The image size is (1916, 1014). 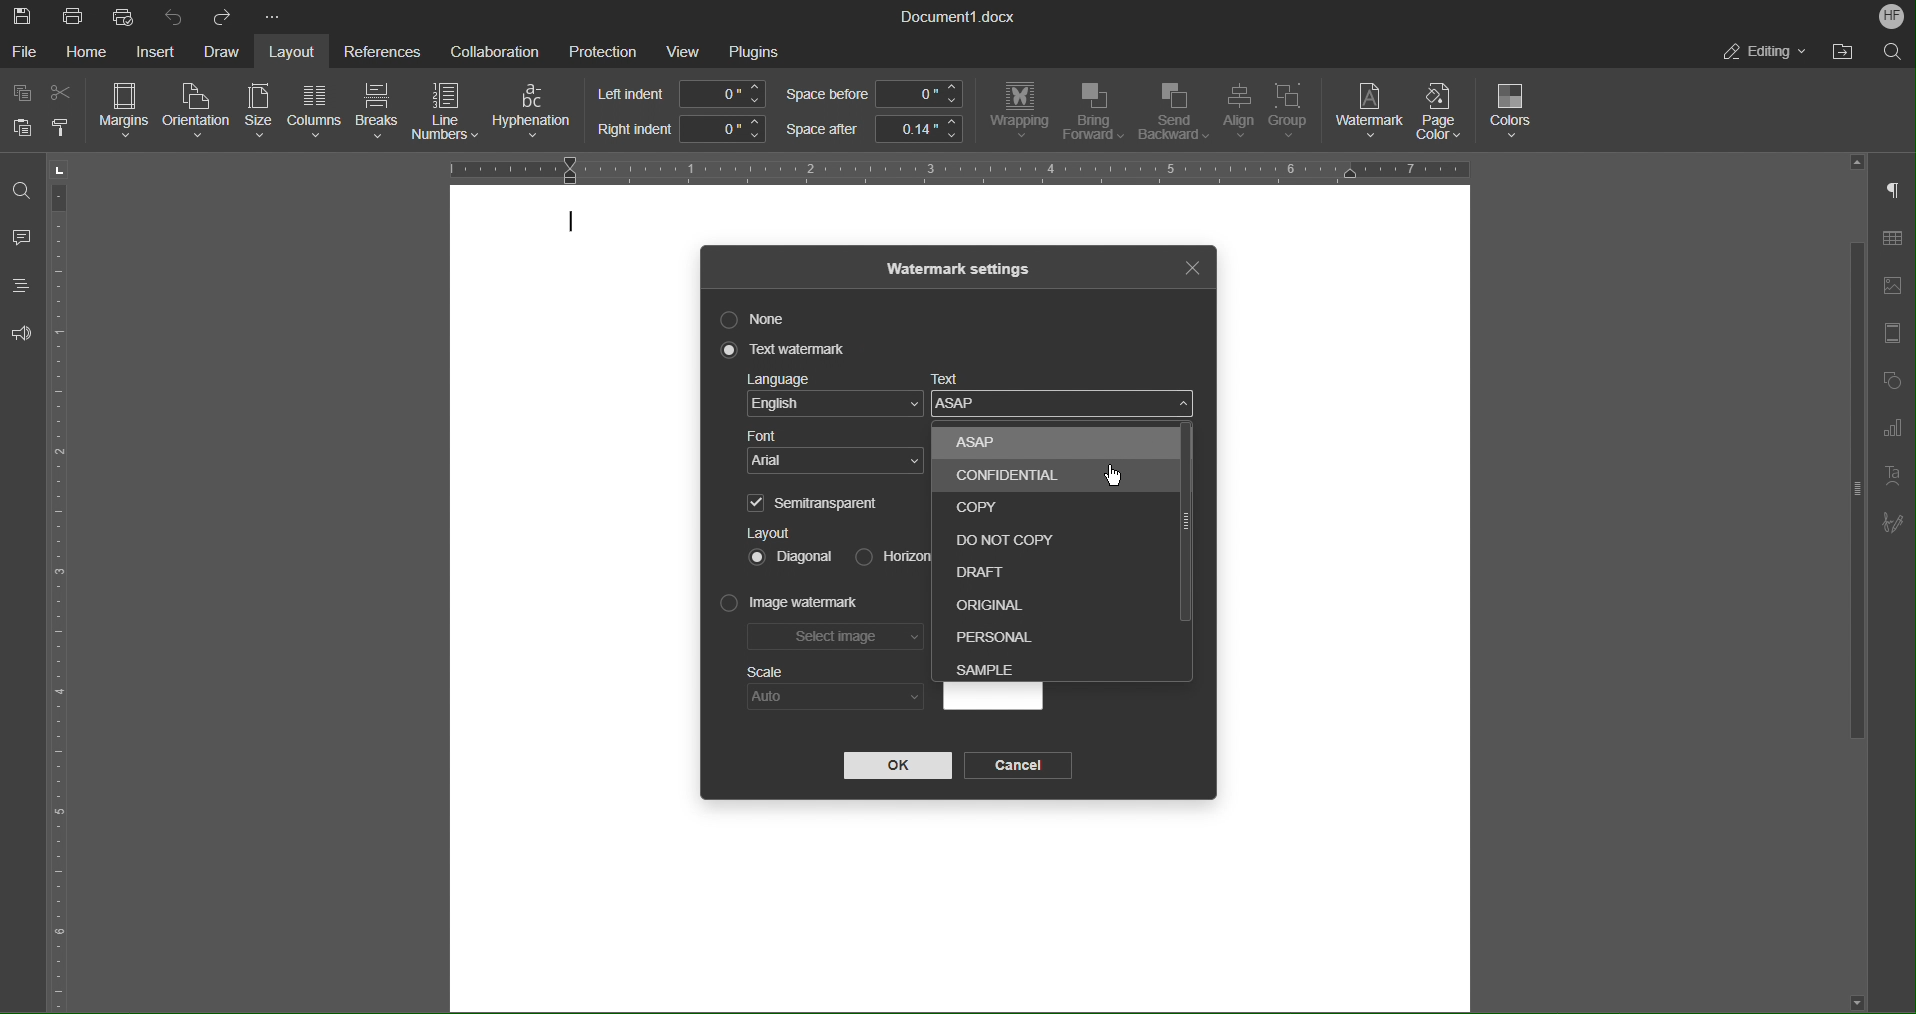 What do you see at coordinates (791, 604) in the screenshot?
I see `Image Watermark` at bounding box center [791, 604].